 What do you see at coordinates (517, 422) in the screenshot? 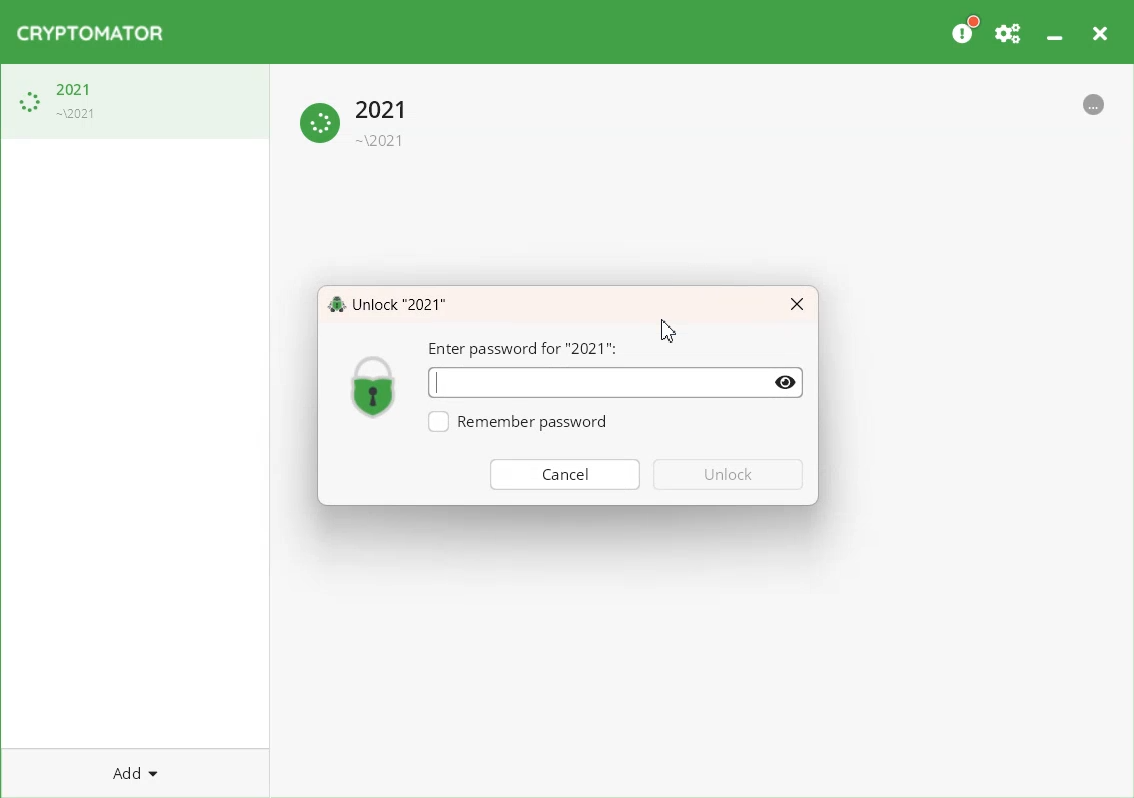
I see `Remember password` at bounding box center [517, 422].